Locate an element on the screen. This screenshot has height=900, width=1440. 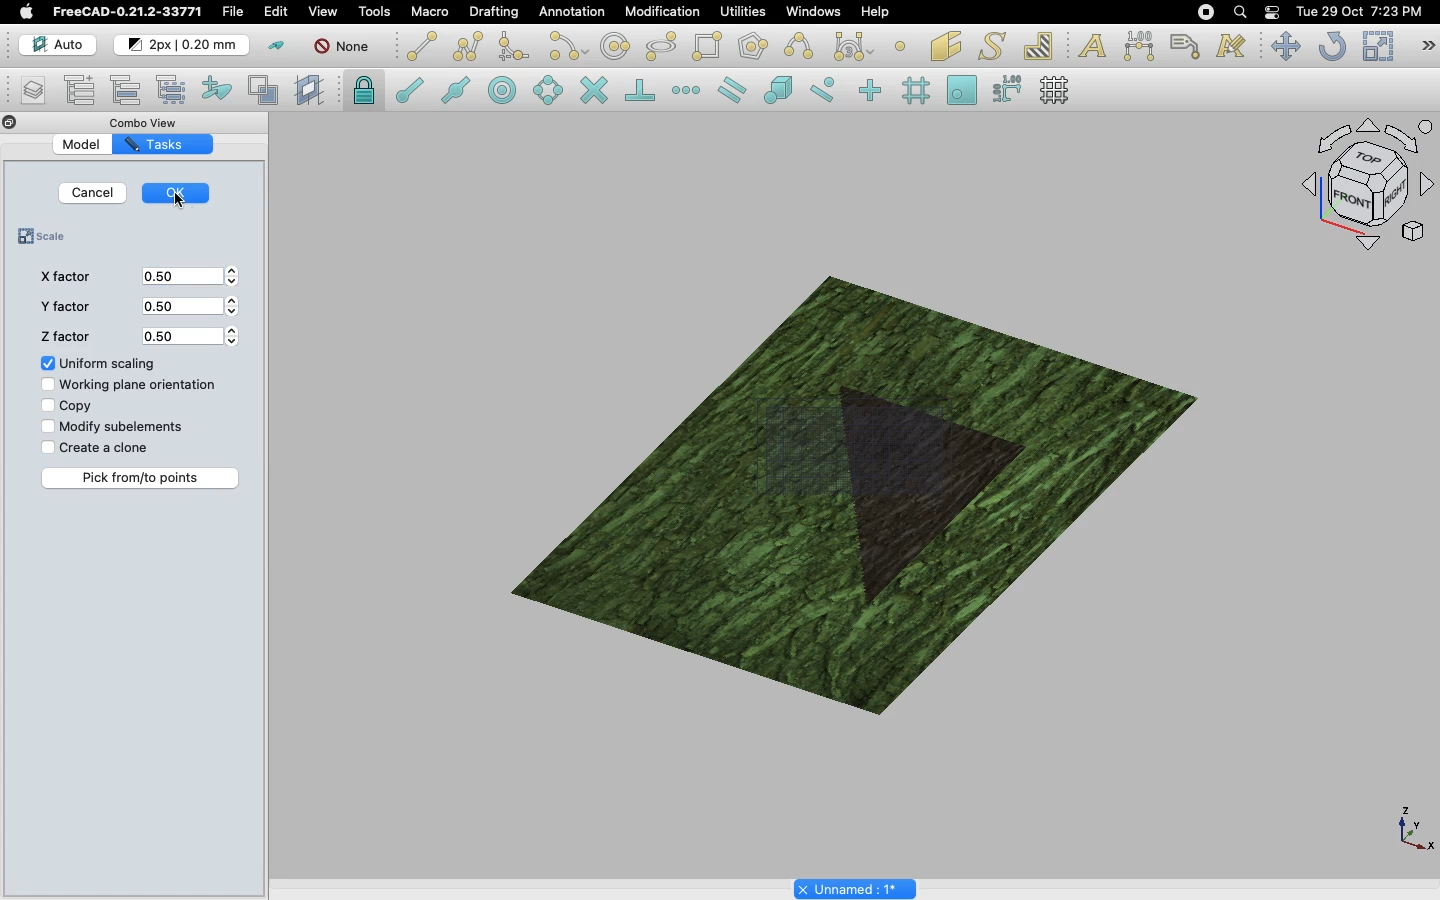
Project name is located at coordinates (855, 888).